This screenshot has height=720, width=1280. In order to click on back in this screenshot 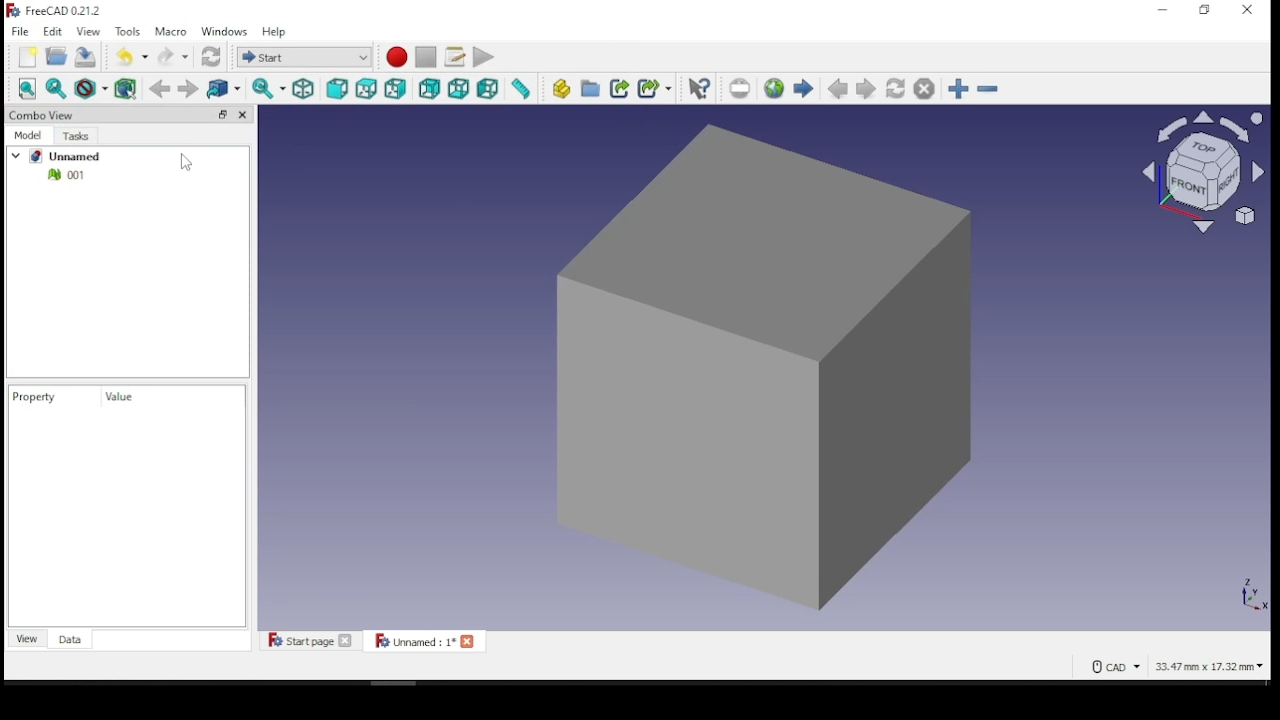, I will do `click(159, 88)`.